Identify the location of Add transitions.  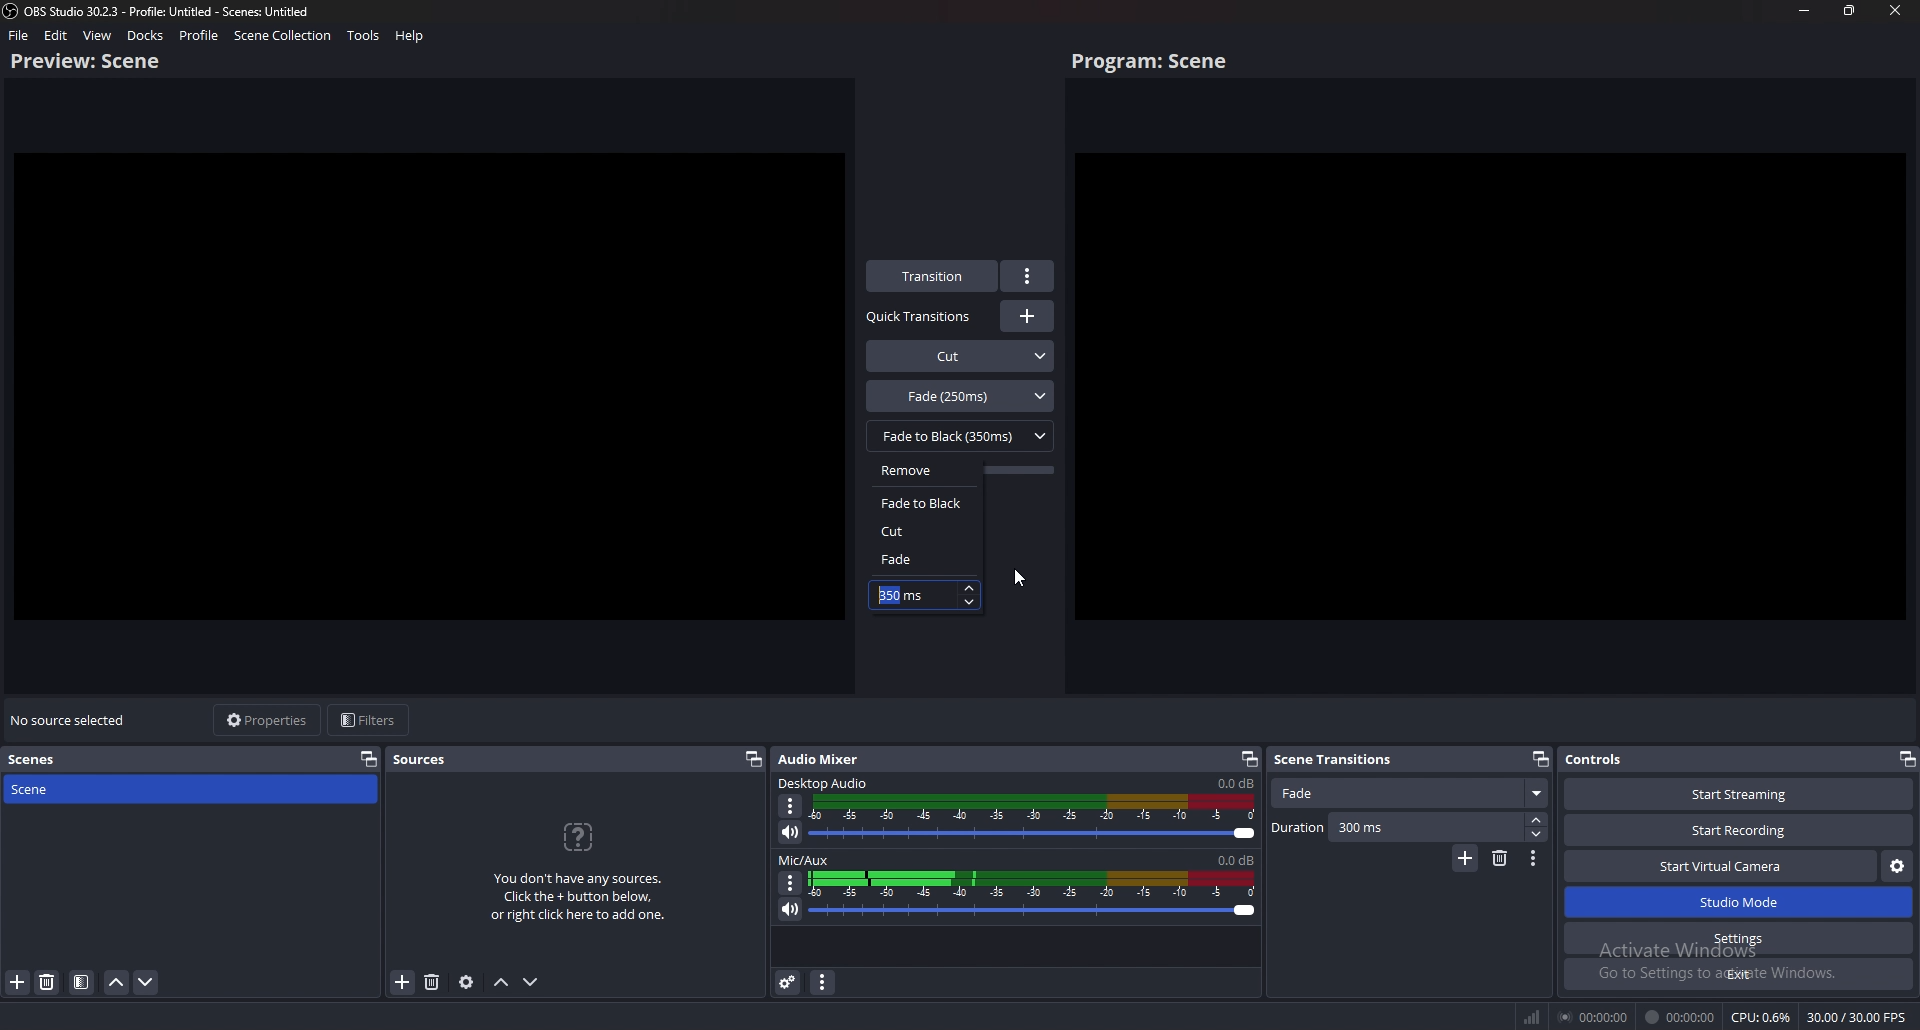
(1027, 316).